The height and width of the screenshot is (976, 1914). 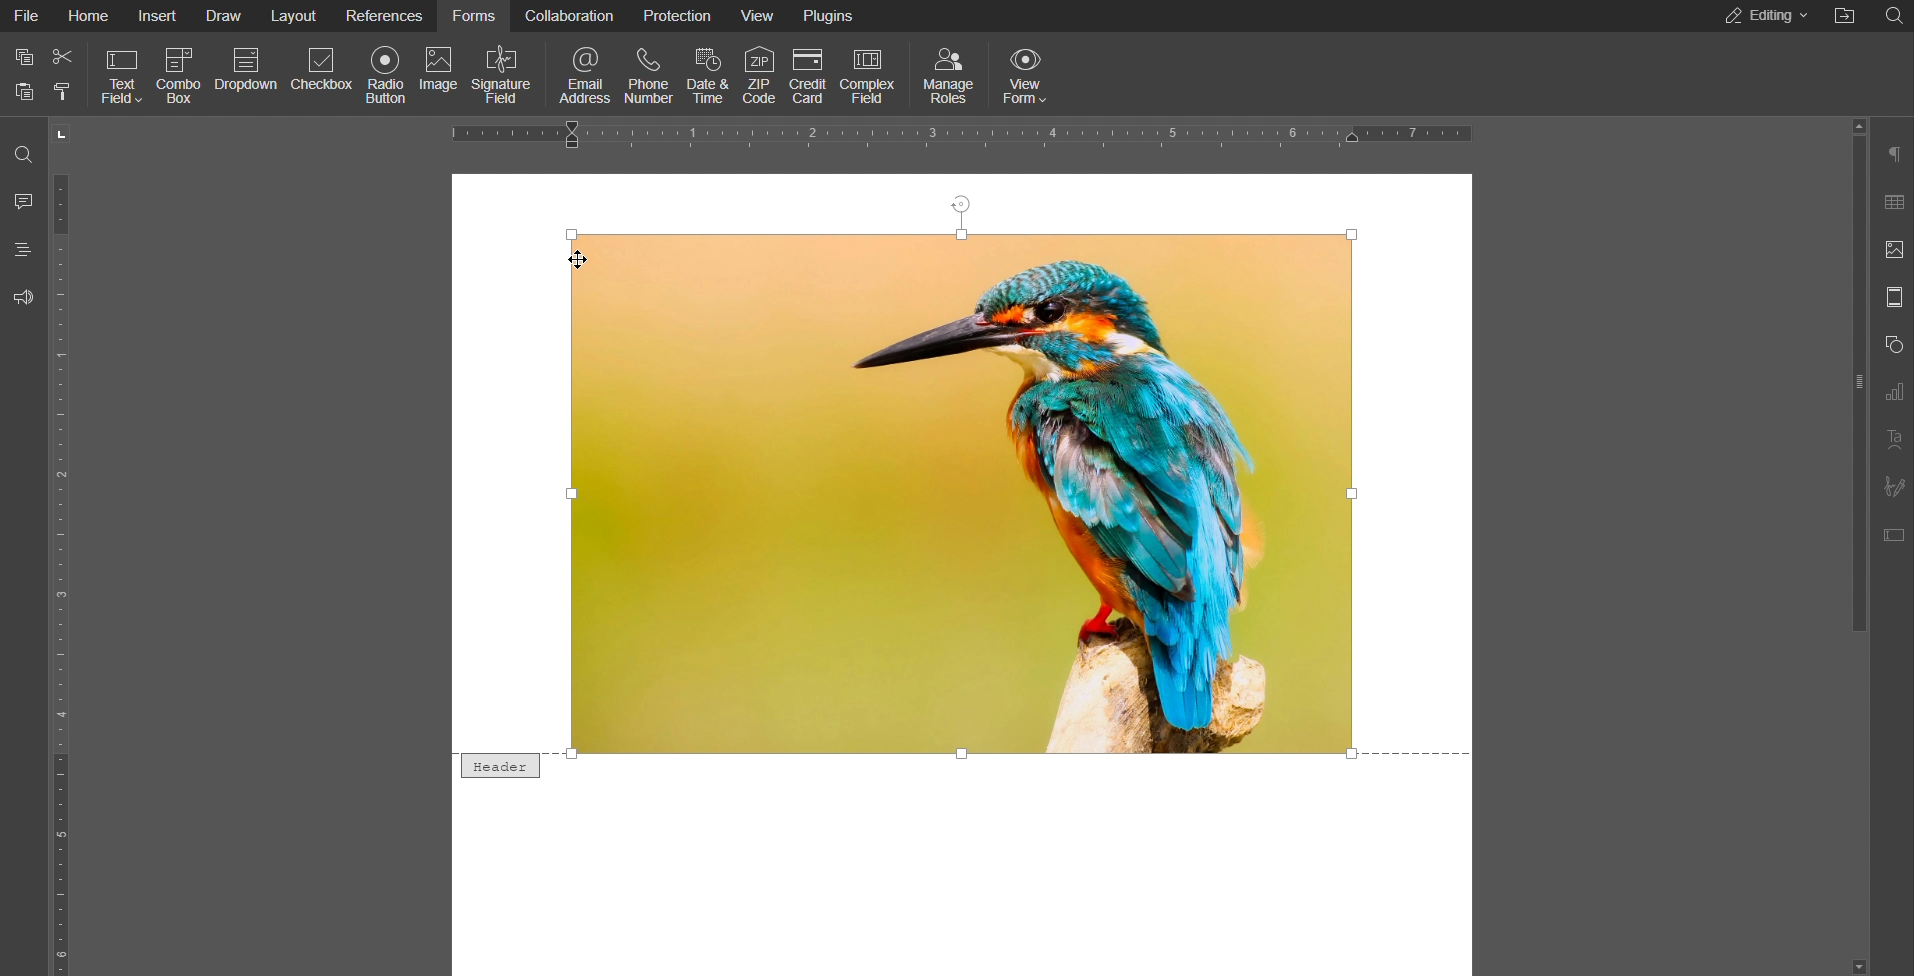 What do you see at coordinates (807, 72) in the screenshot?
I see `Credit Card` at bounding box center [807, 72].